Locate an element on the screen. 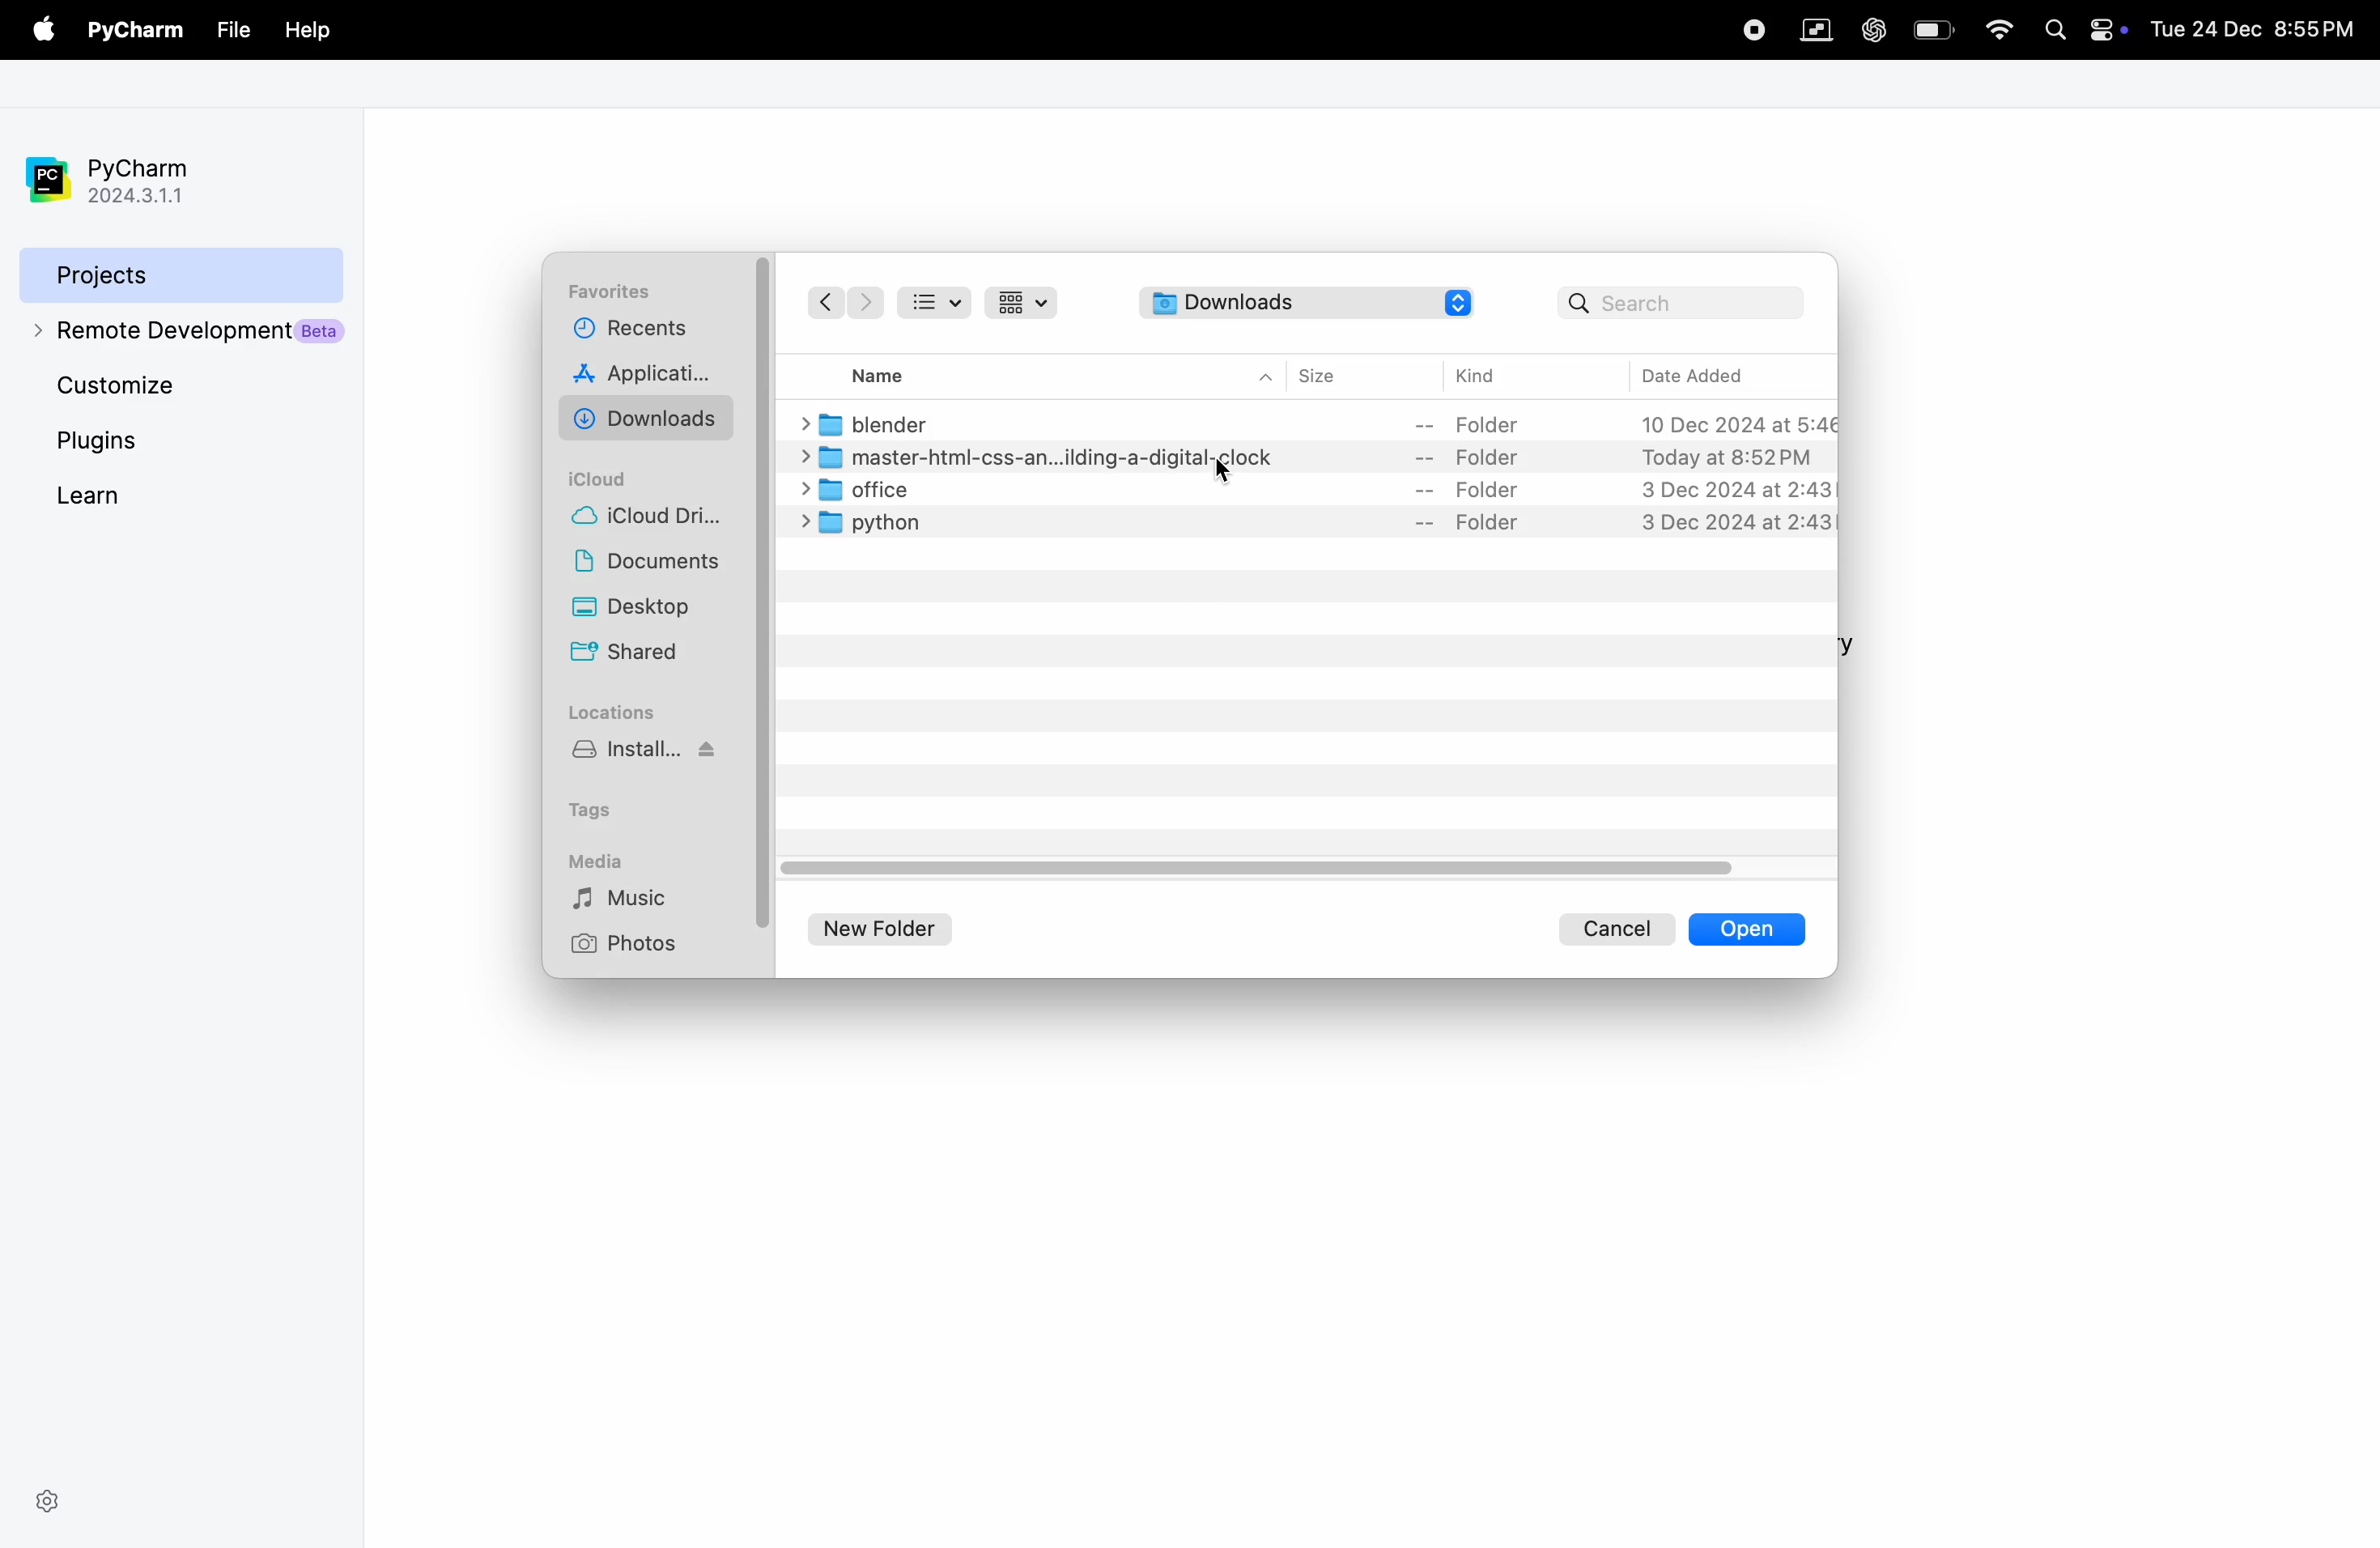  python is located at coordinates (1312, 522).